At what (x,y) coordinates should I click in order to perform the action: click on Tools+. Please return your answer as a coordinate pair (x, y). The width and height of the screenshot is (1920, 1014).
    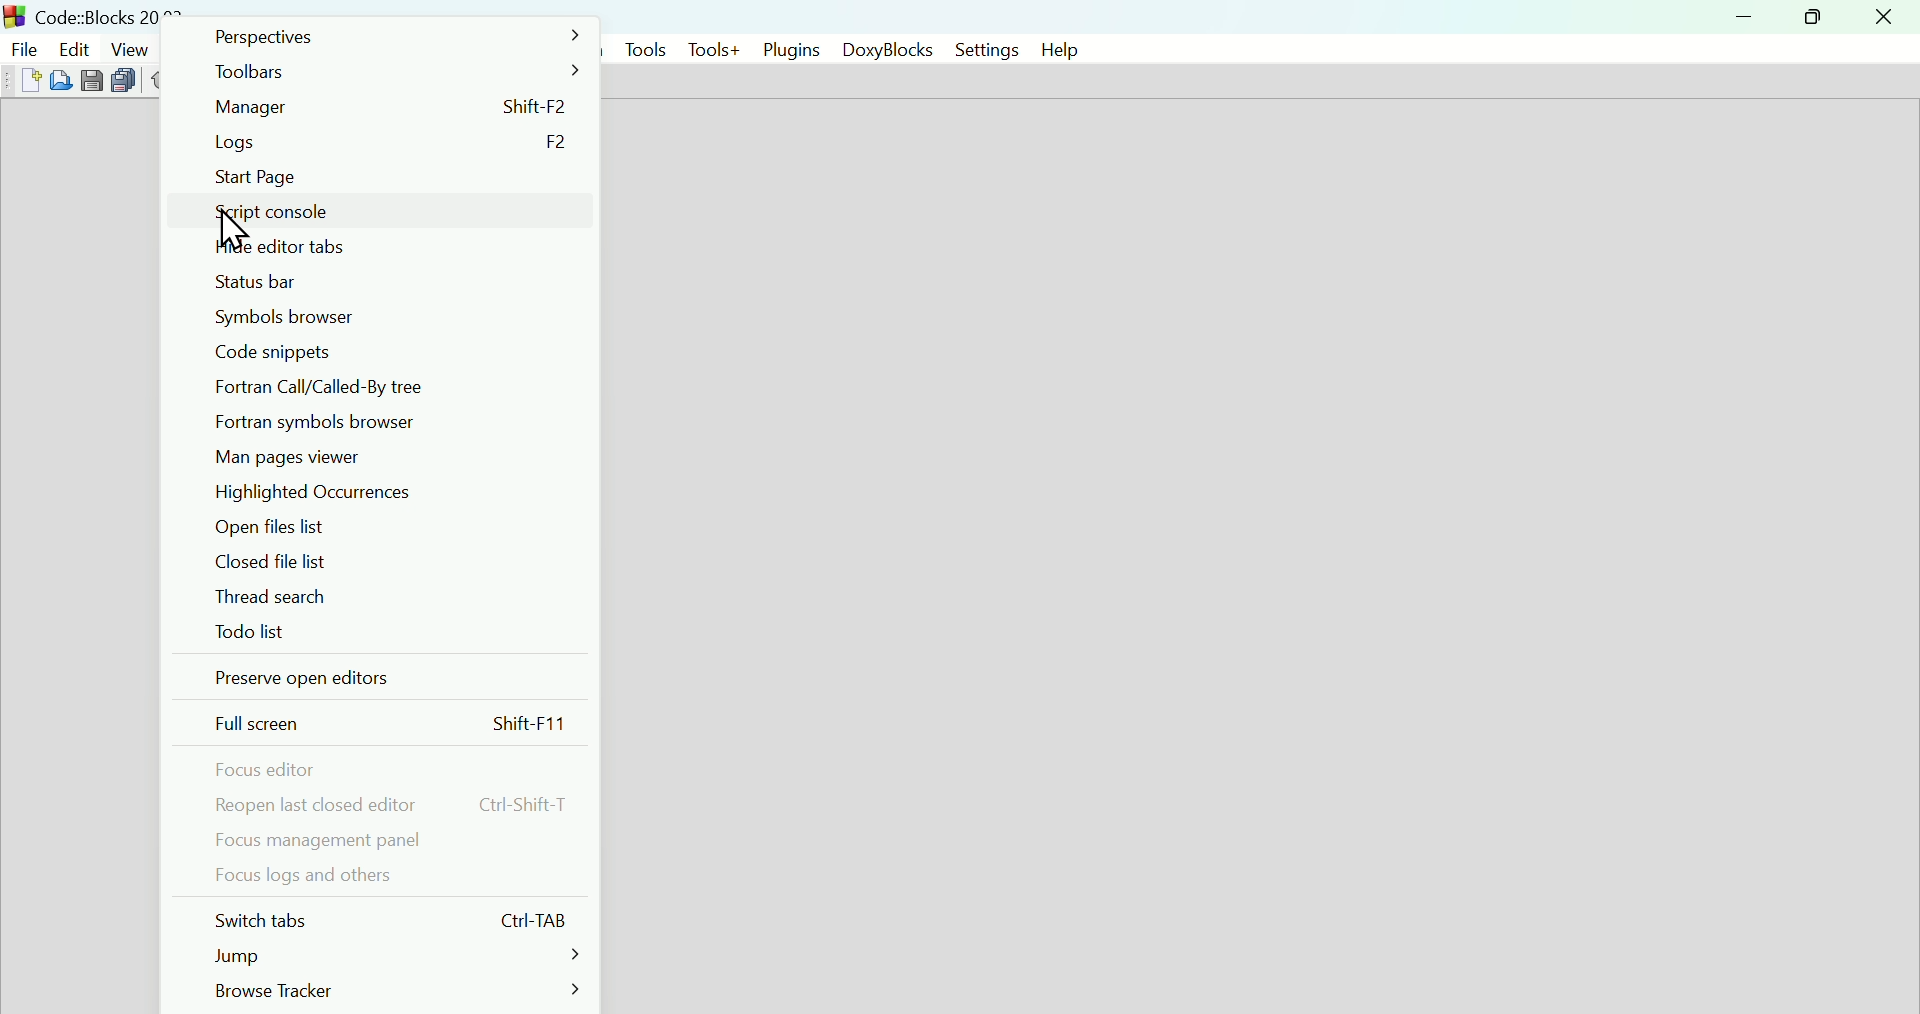
    Looking at the image, I should click on (714, 49).